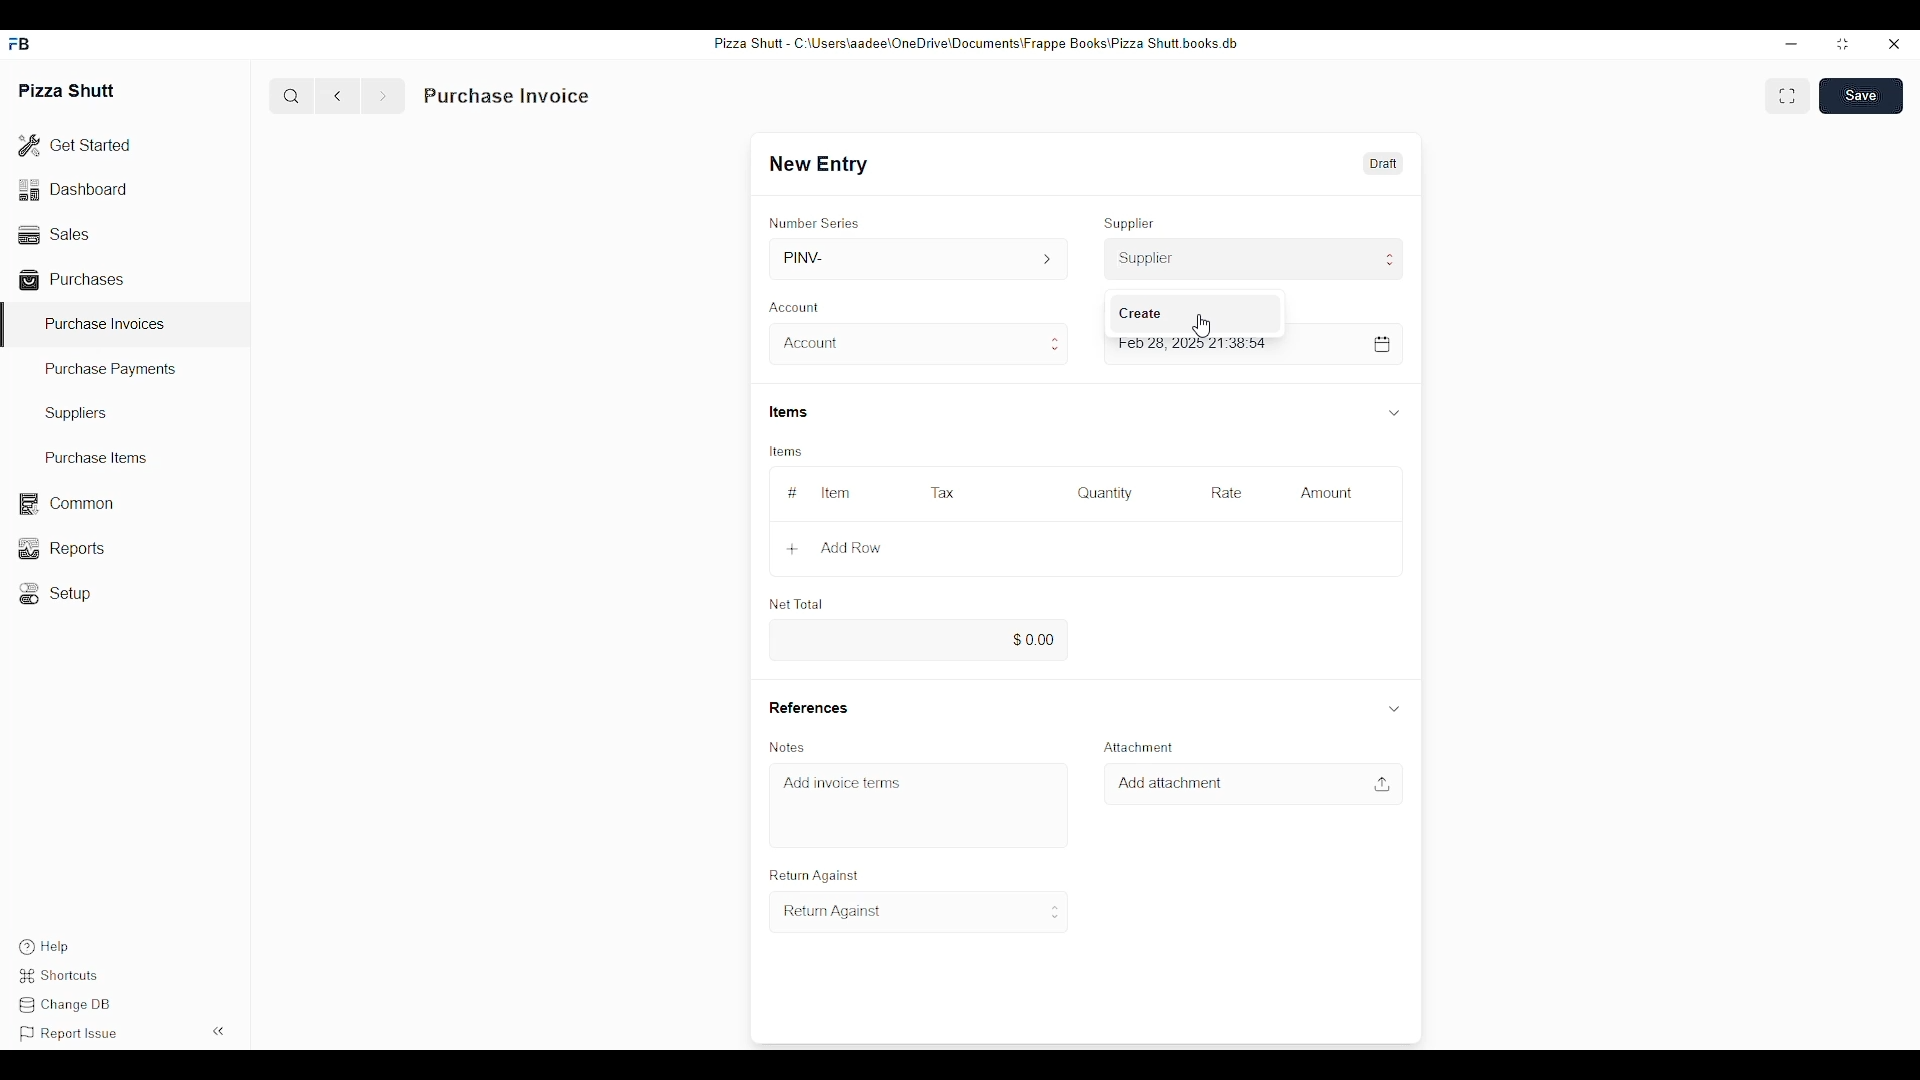  What do you see at coordinates (974, 42) in the screenshot?
I see `Pizza Shut - C:\Users\aadee\OneDrive\Documents\Frappe Books\Pizza Shutt books. db` at bounding box center [974, 42].